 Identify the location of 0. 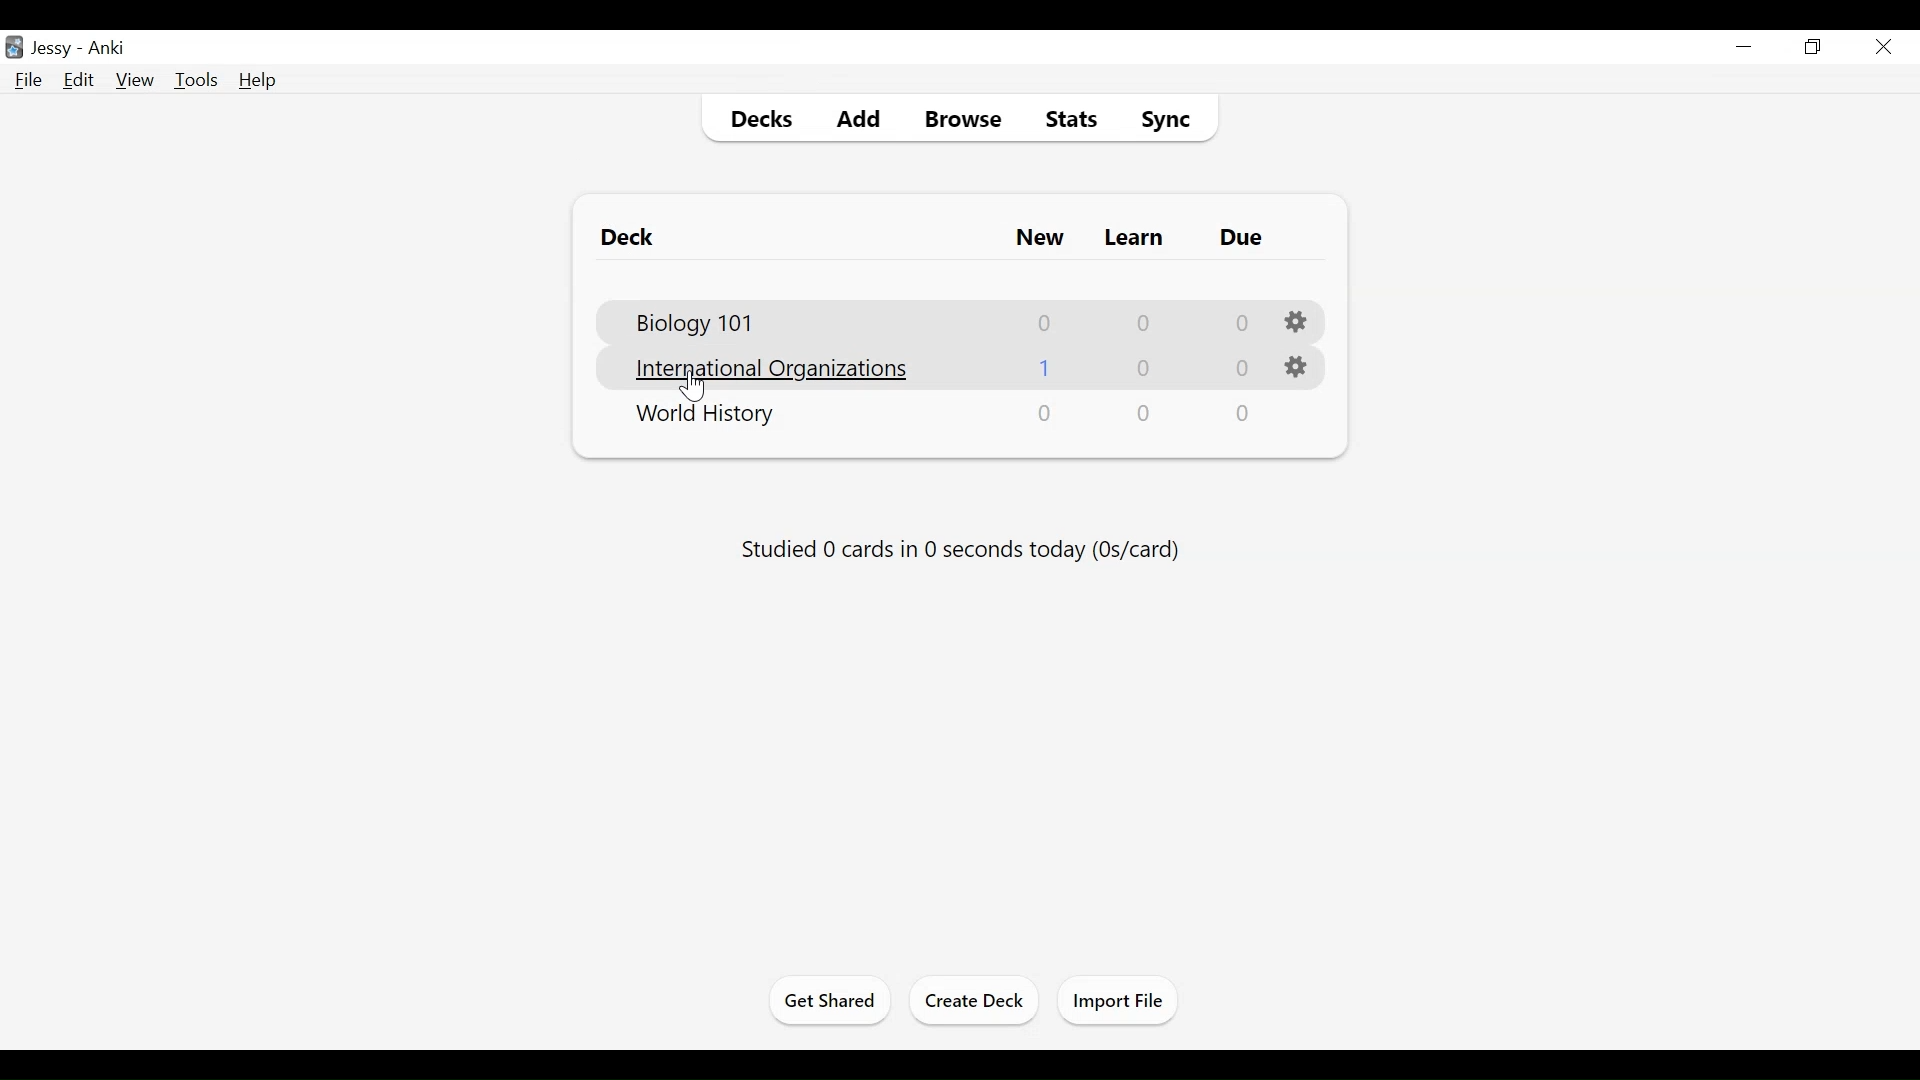
(1243, 416).